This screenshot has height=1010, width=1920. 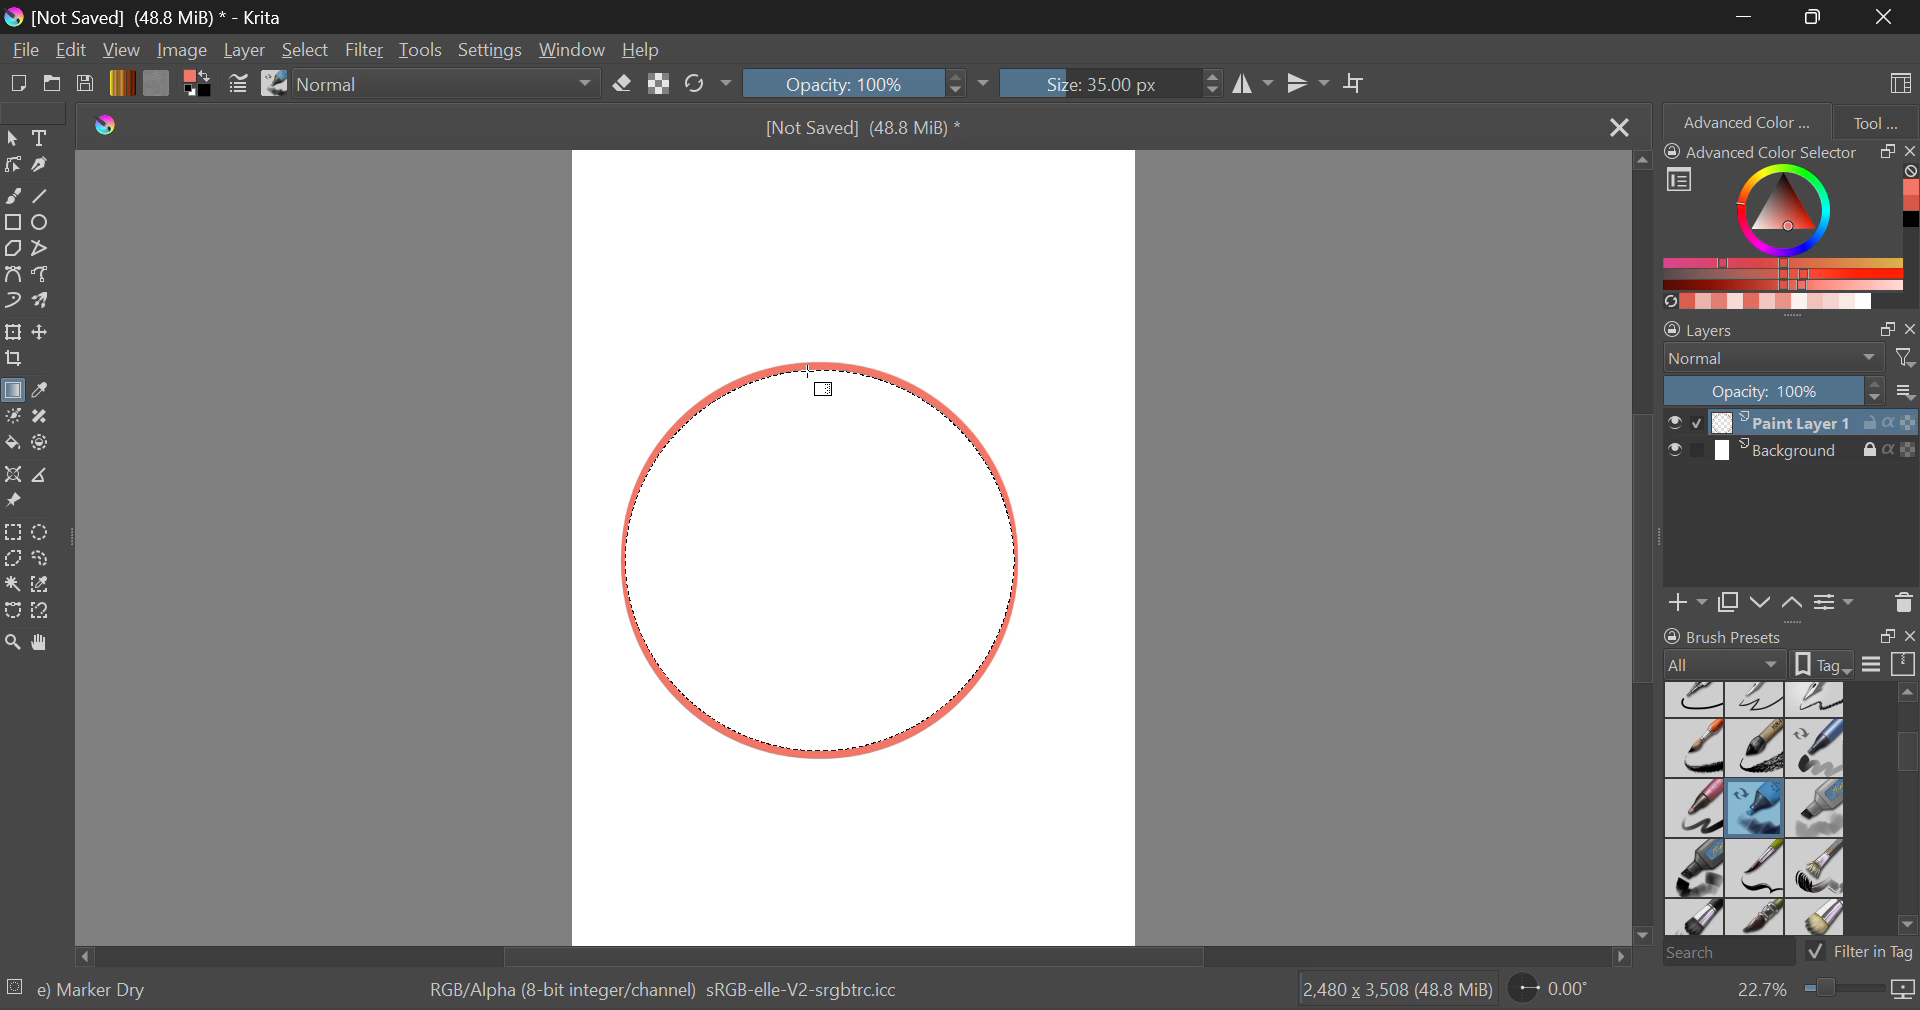 I want to click on Assistant Tool, so click(x=14, y=477).